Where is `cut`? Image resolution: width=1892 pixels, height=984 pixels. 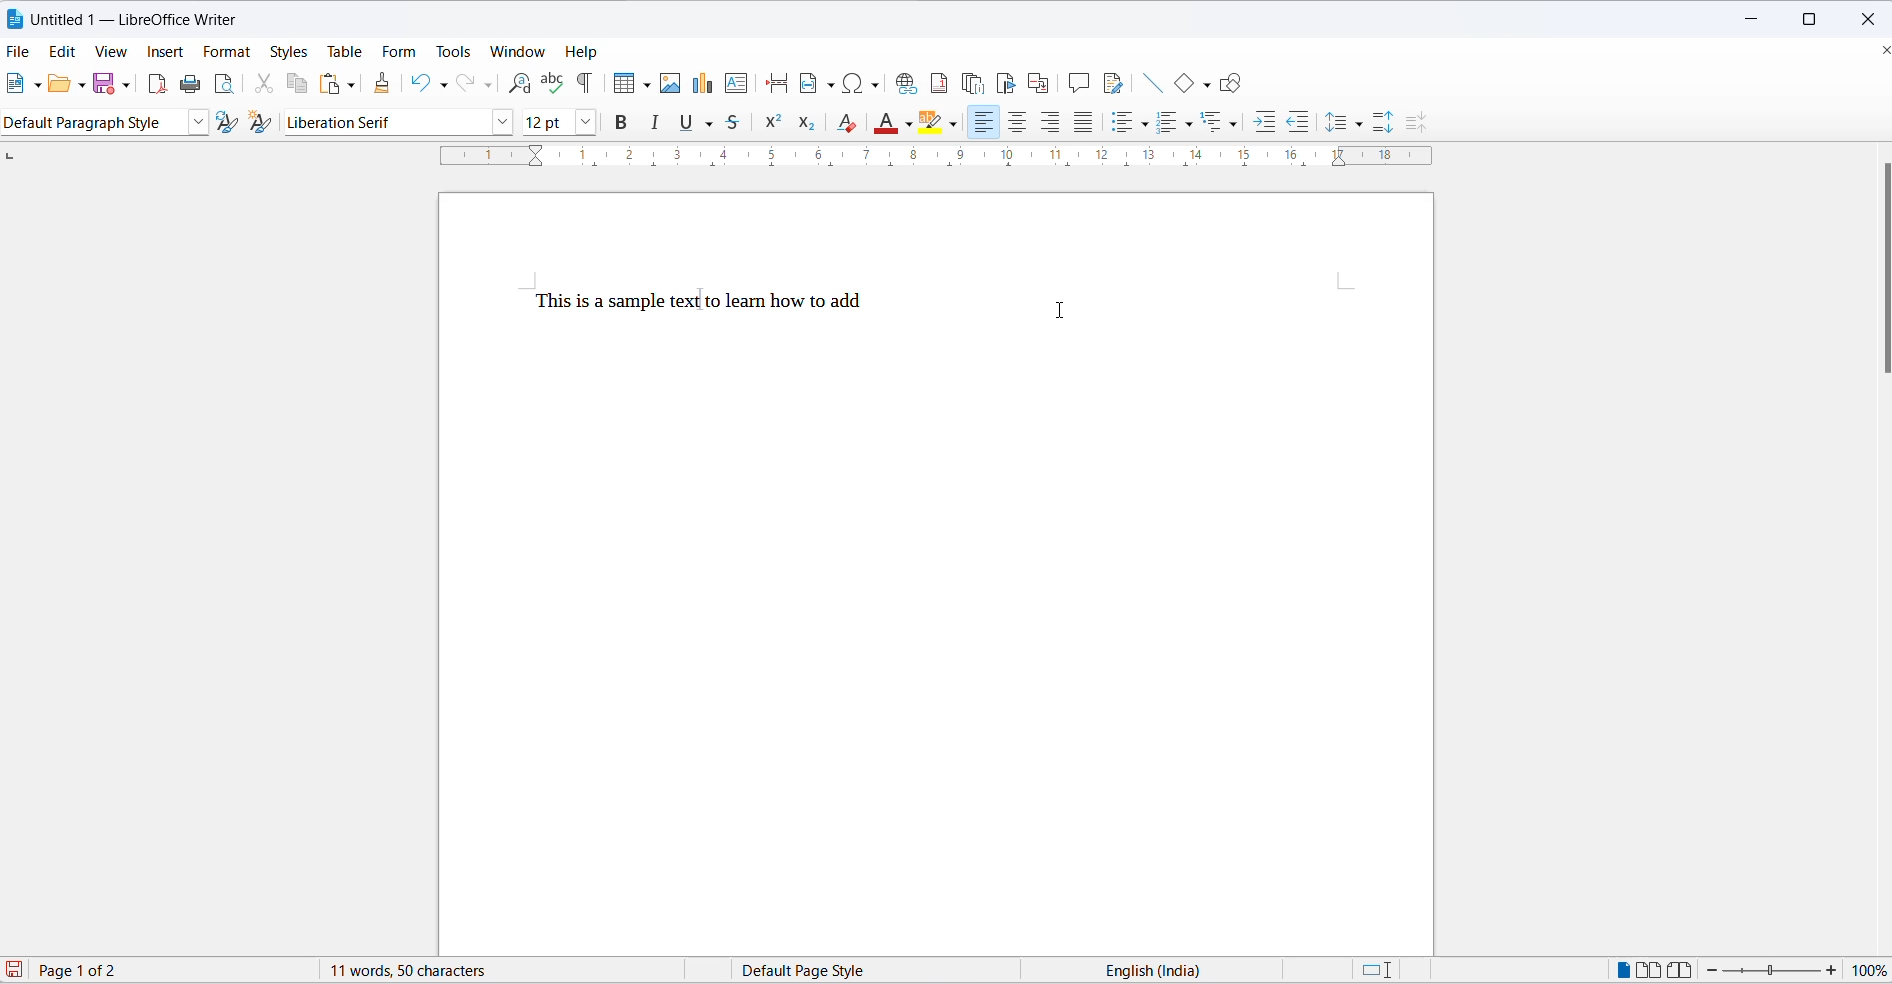 cut is located at coordinates (269, 84).